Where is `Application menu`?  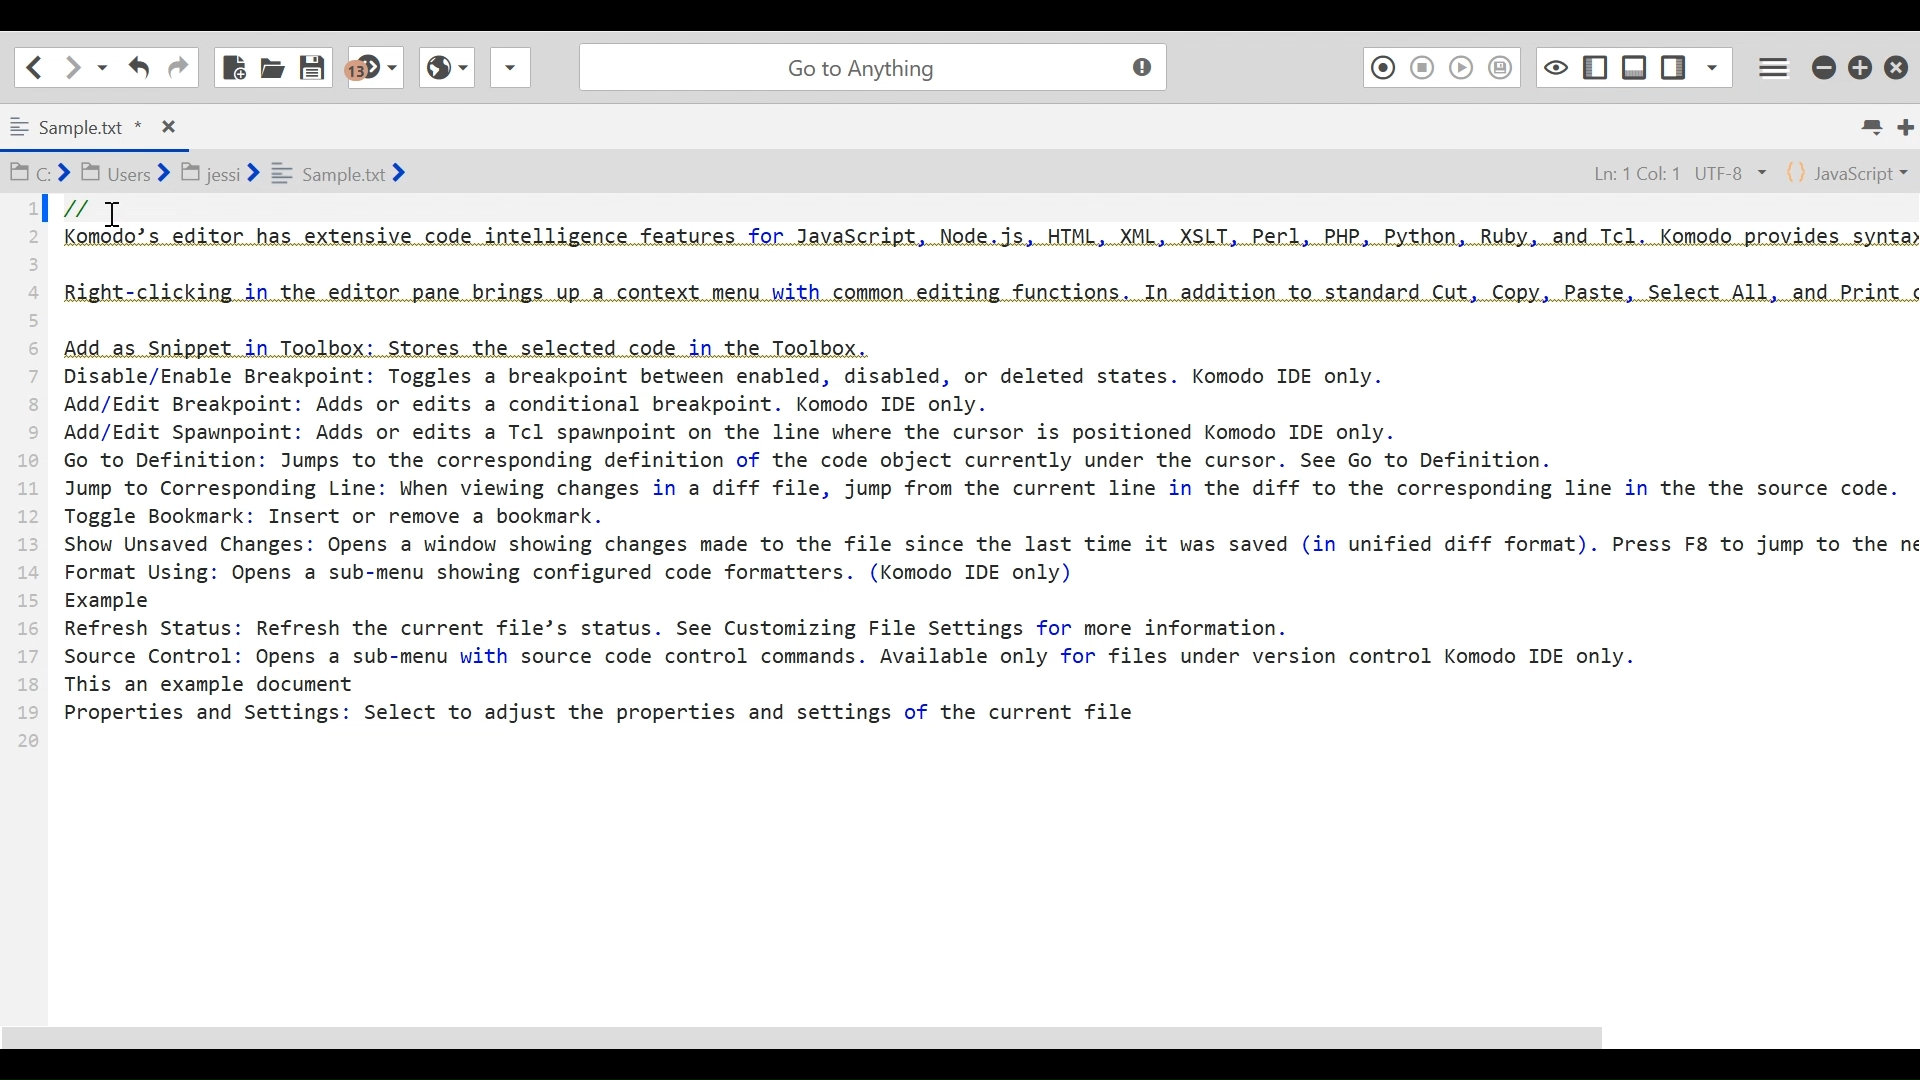
Application menu is located at coordinates (1777, 65).